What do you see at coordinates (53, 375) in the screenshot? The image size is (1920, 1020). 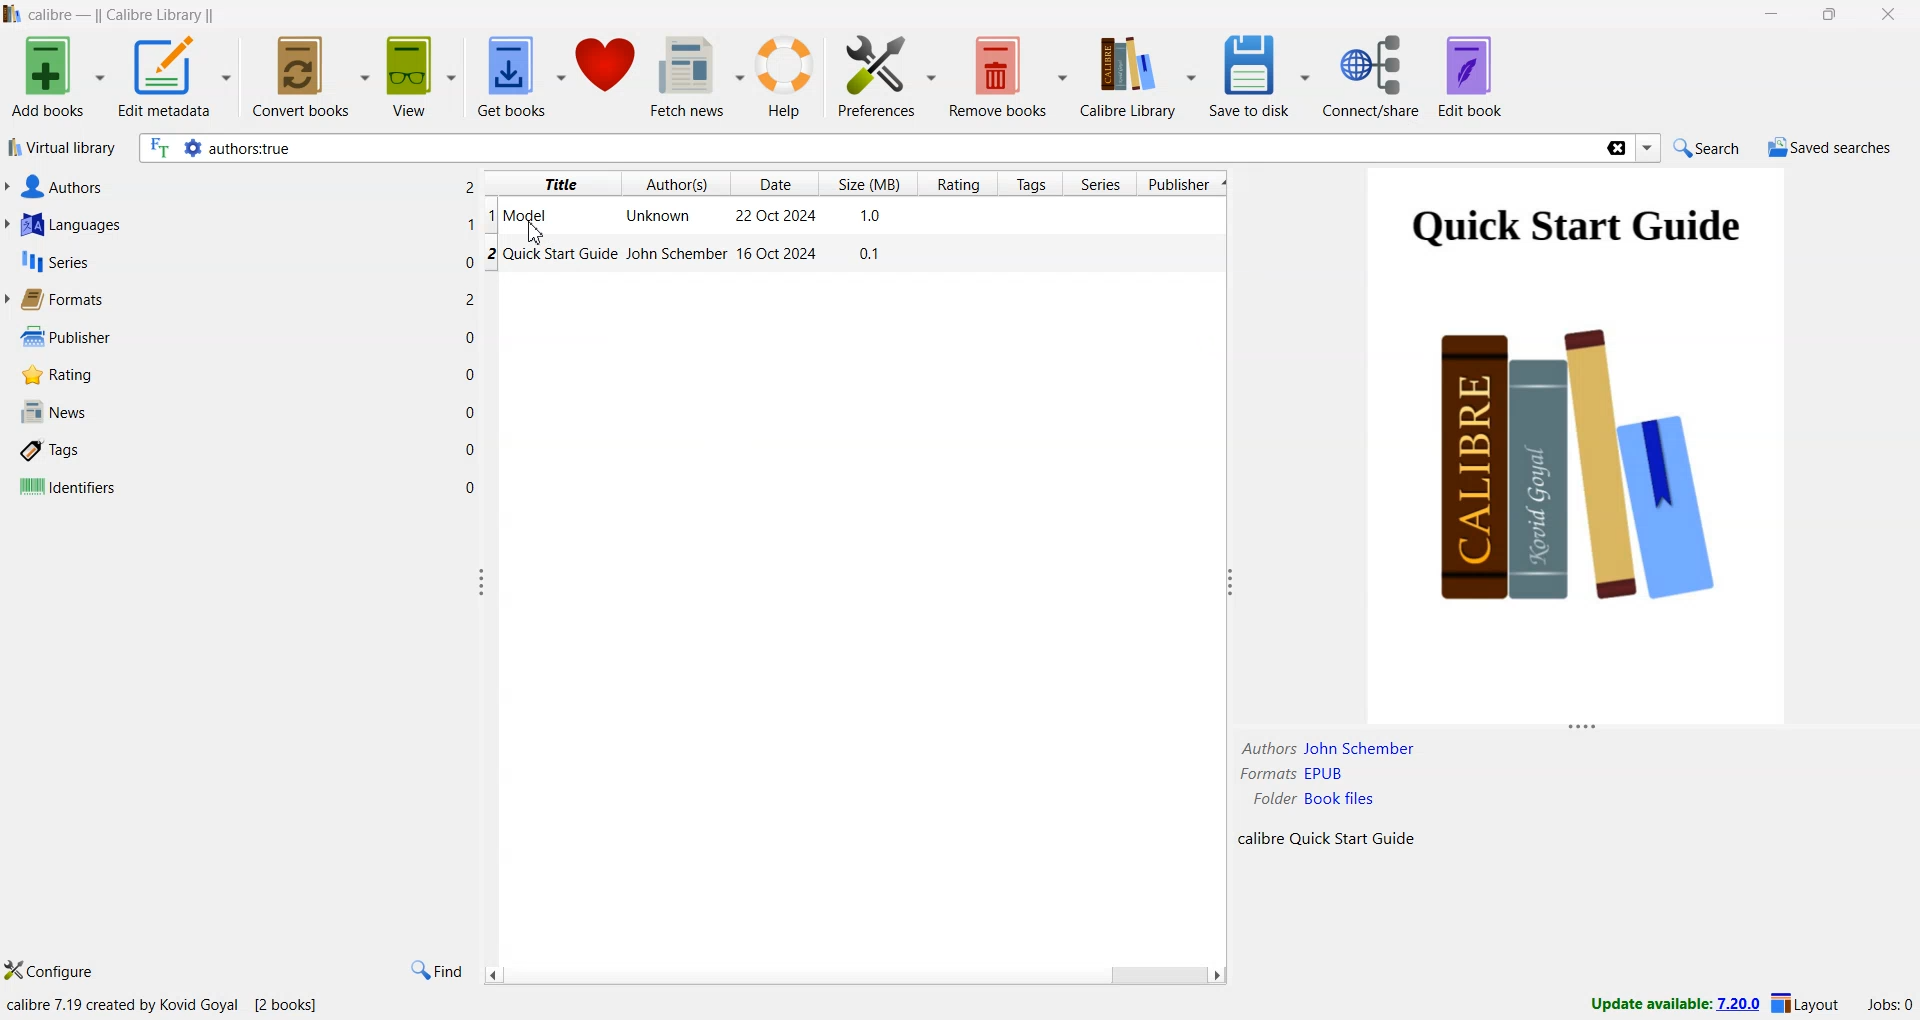 I see `rating` at bounding box center [53, 375].